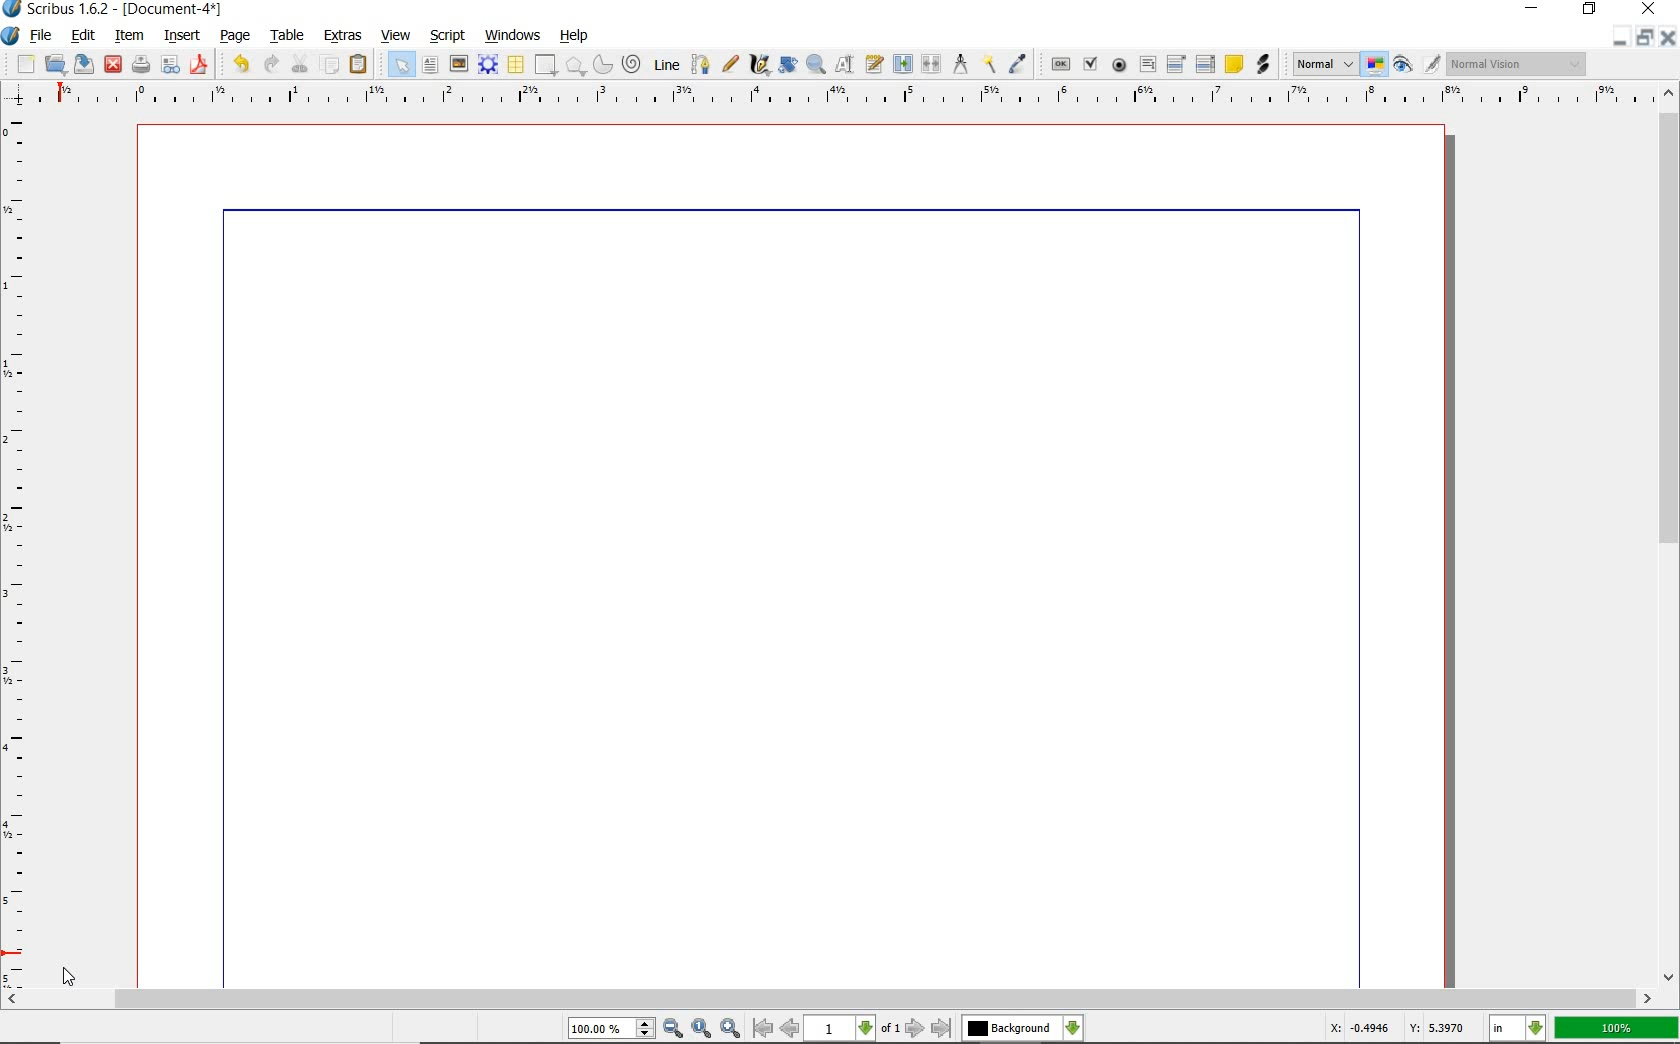 Image resolution: width=1680 pixels, height=1044 pixels. Describe the element at coordinates (546, 66) in the screenshot. I see `shape` at that location.